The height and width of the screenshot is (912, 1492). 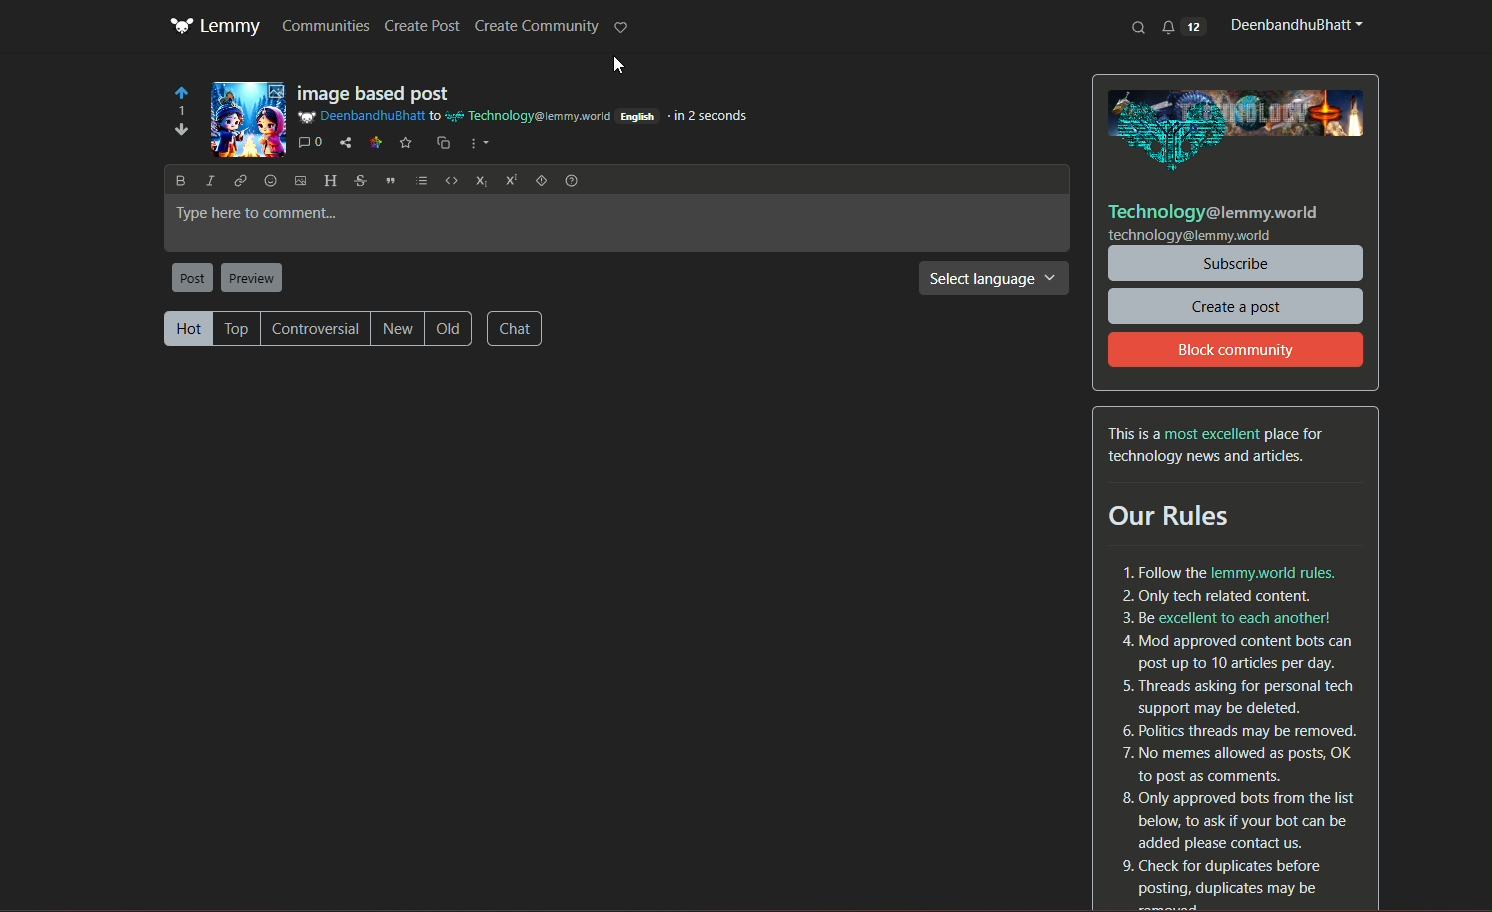 What do you see at coordinates (1236, 730) in the screenshot?
I see `6. Politics threads may be removed.` at bounding box center [1236, 730].